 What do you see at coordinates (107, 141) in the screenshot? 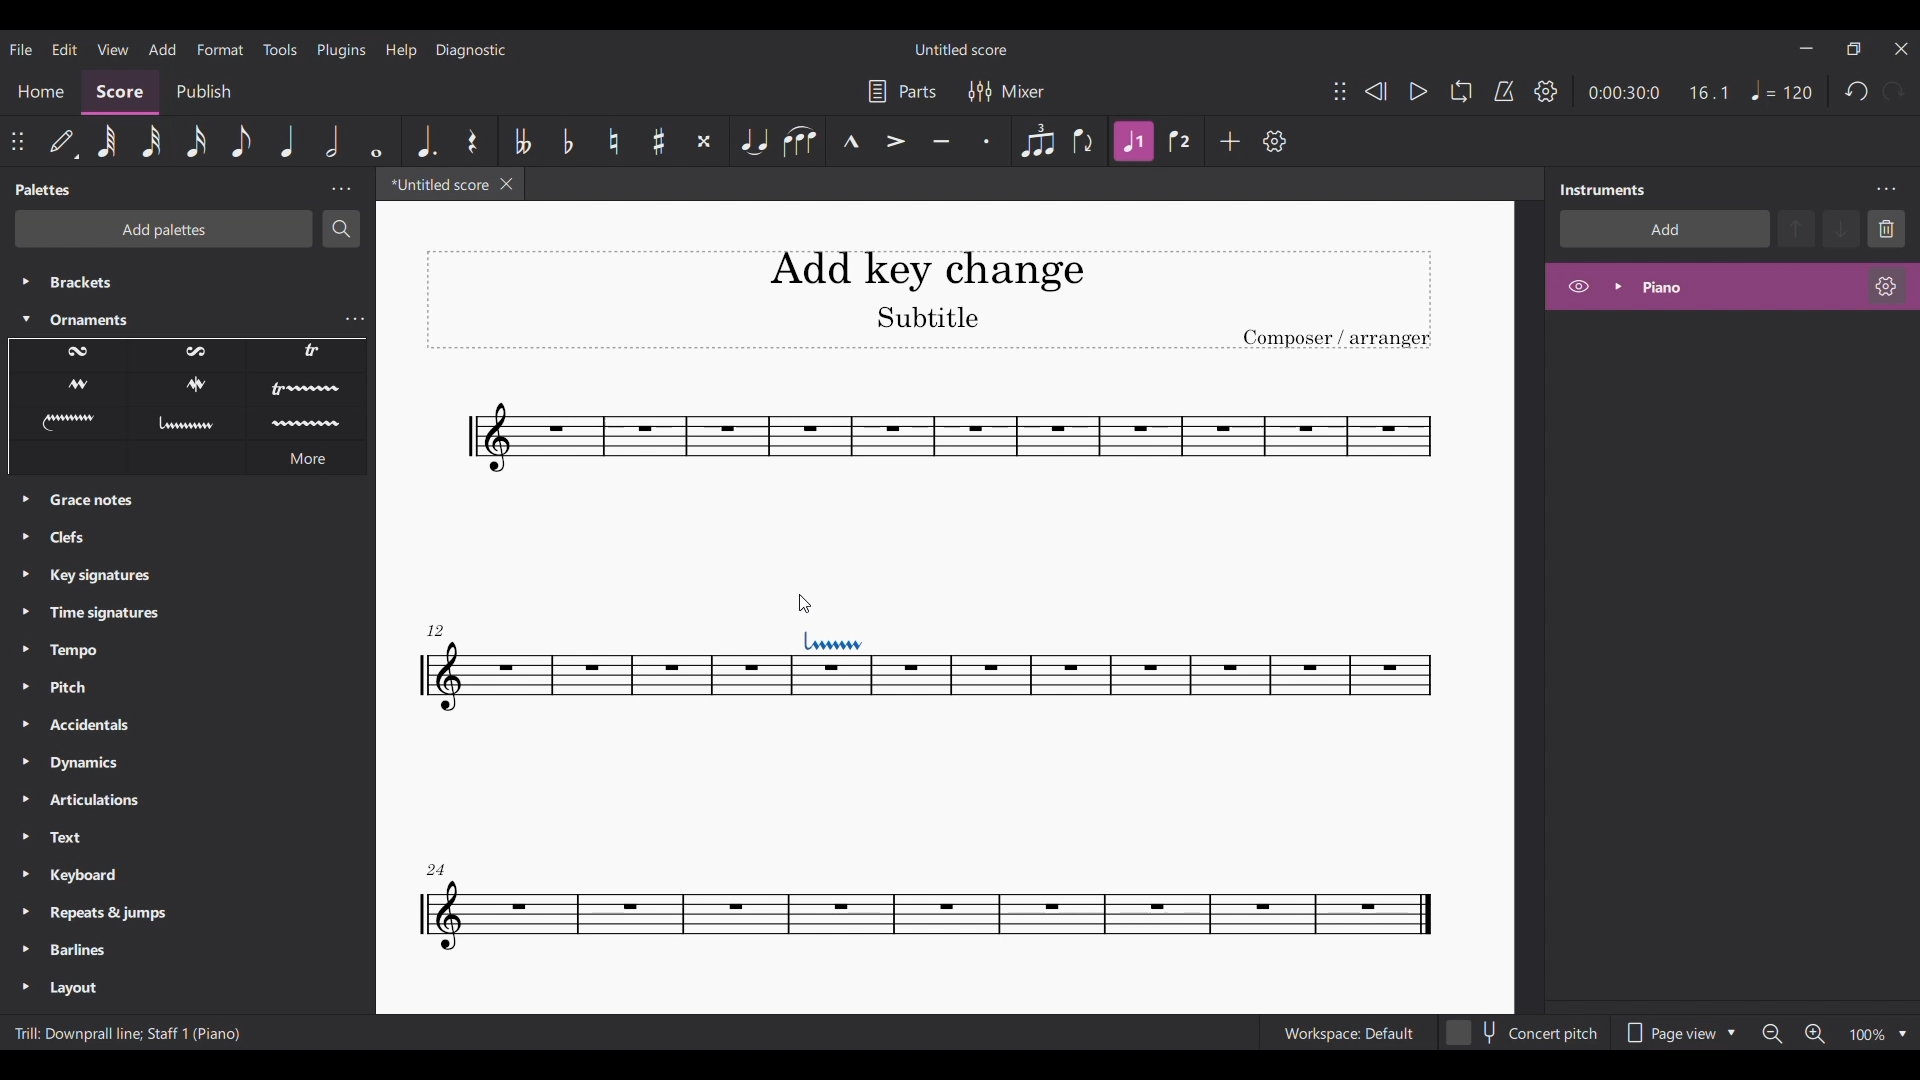
I see `64th note` at bounding box center [107, 141].